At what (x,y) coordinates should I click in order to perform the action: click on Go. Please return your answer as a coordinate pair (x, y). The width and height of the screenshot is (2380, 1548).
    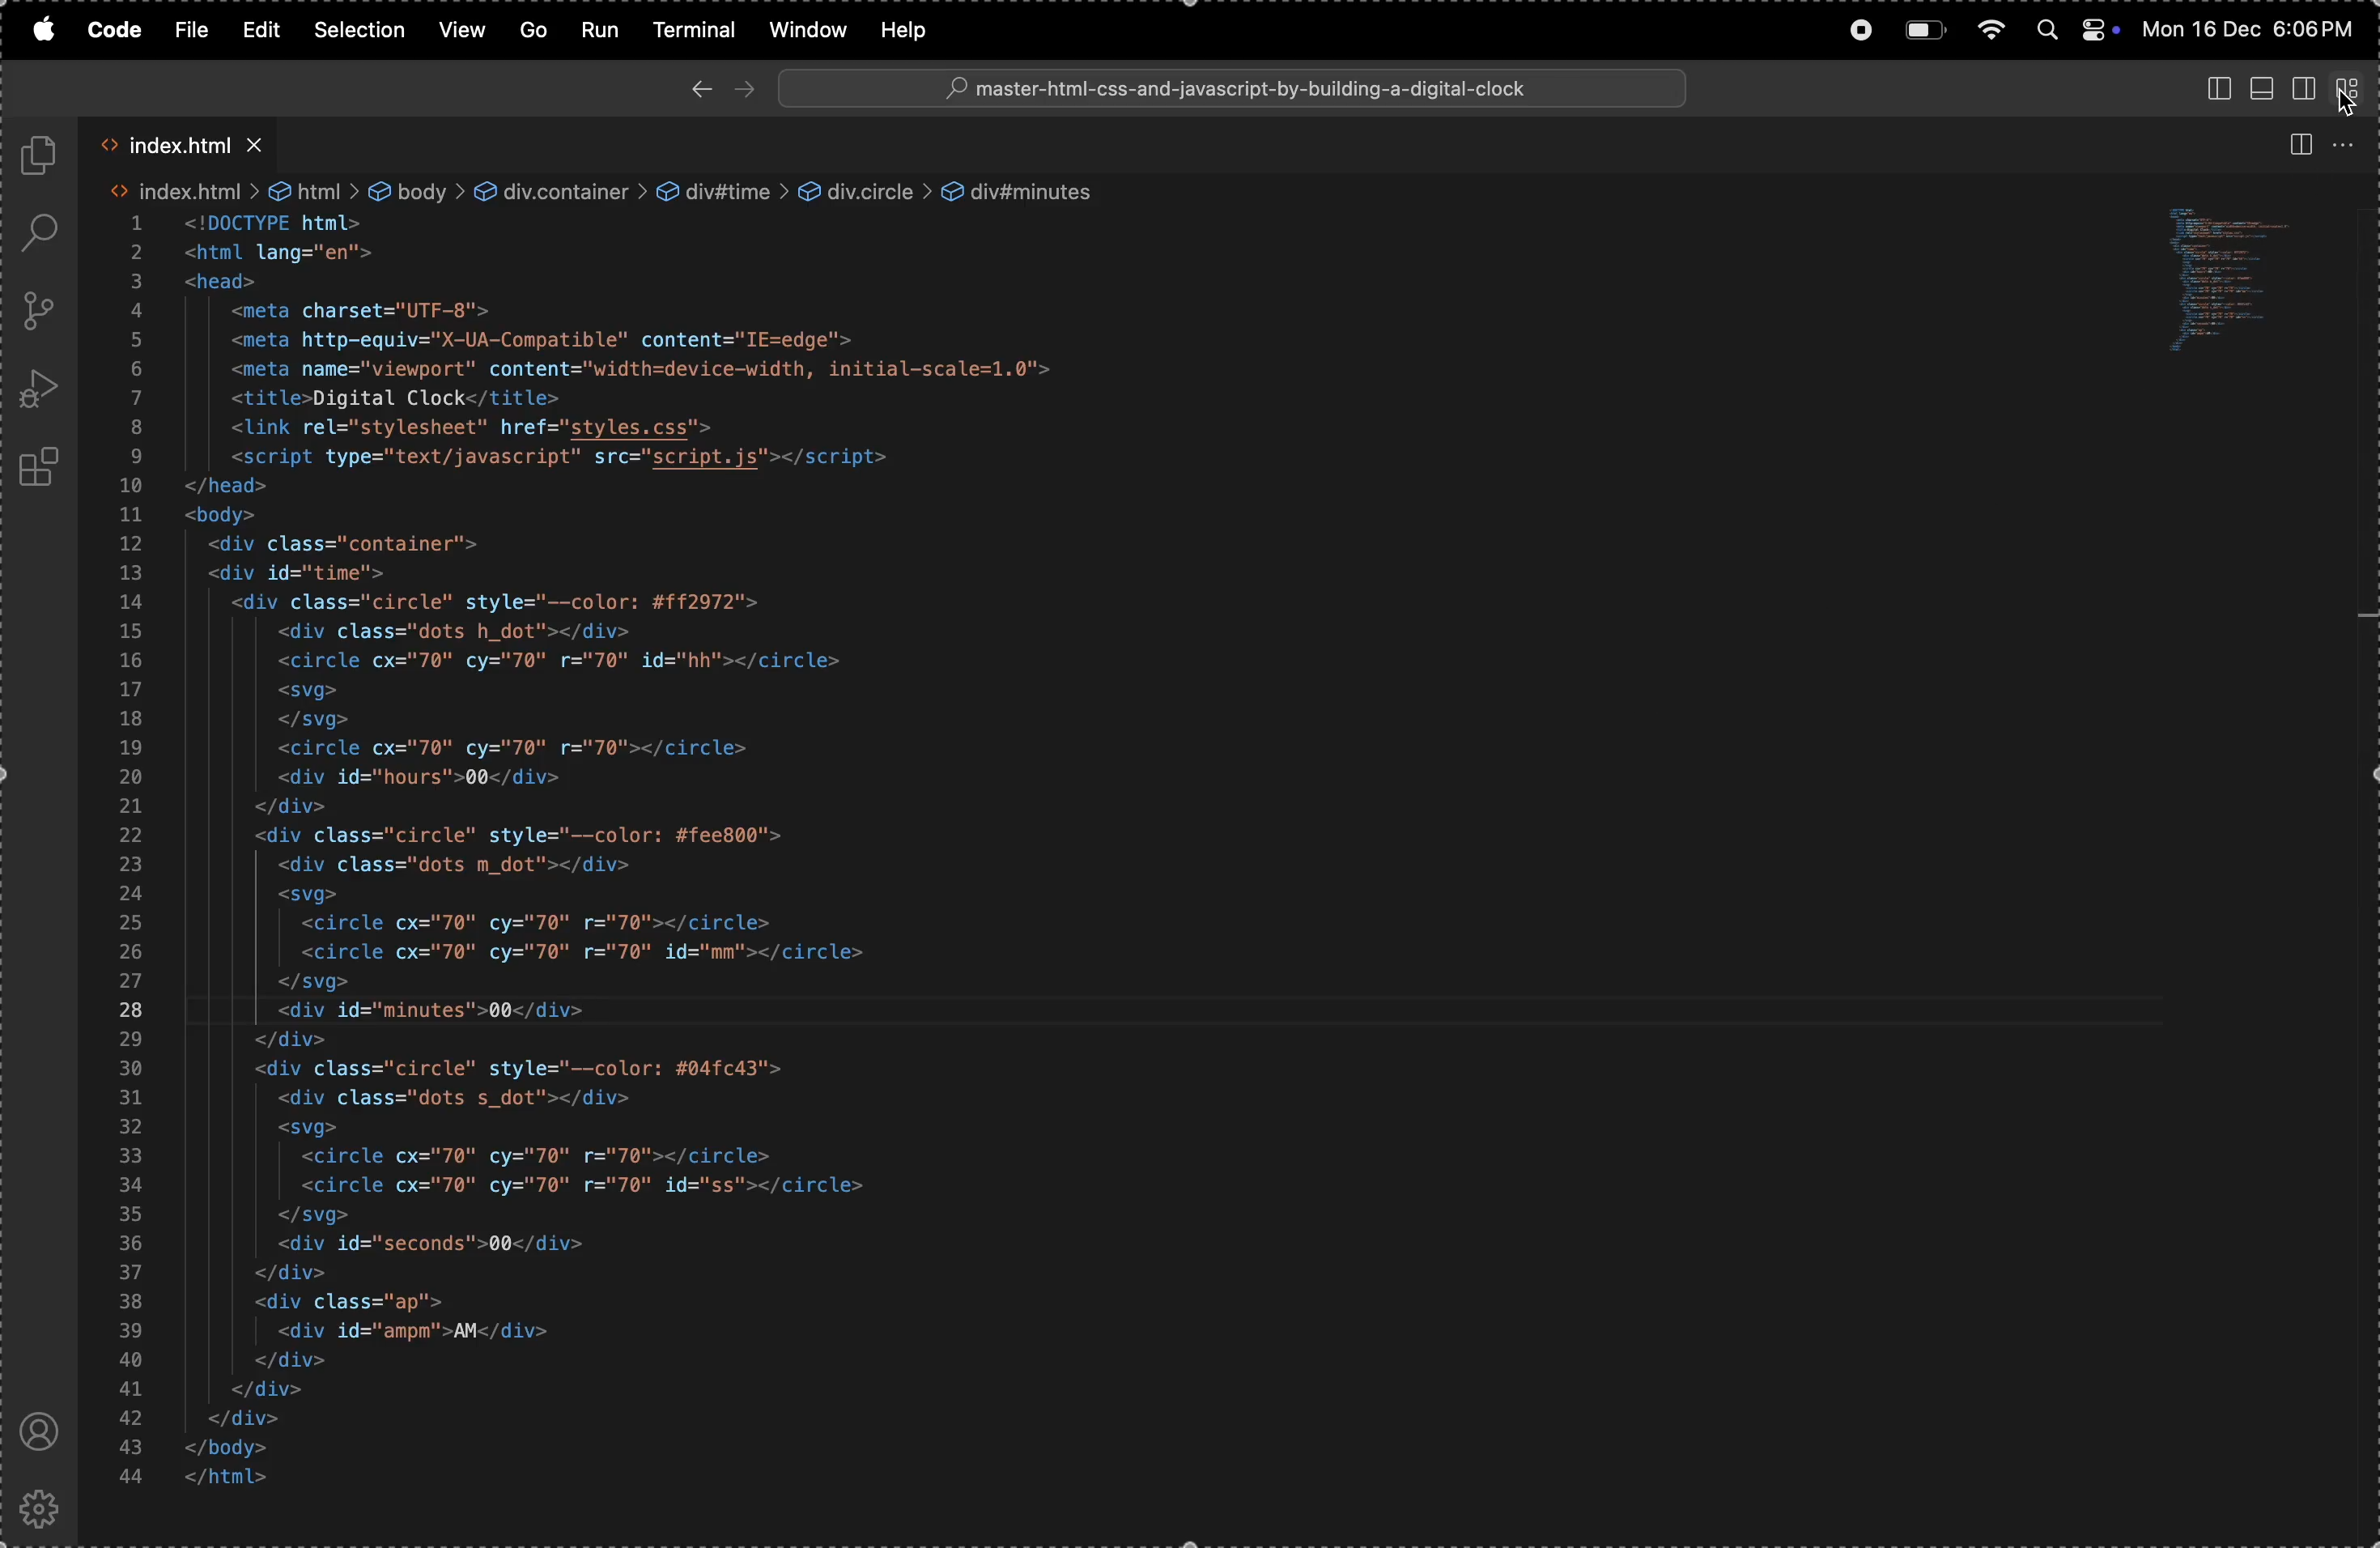
    Looking at the image, I should click on (534, 28).